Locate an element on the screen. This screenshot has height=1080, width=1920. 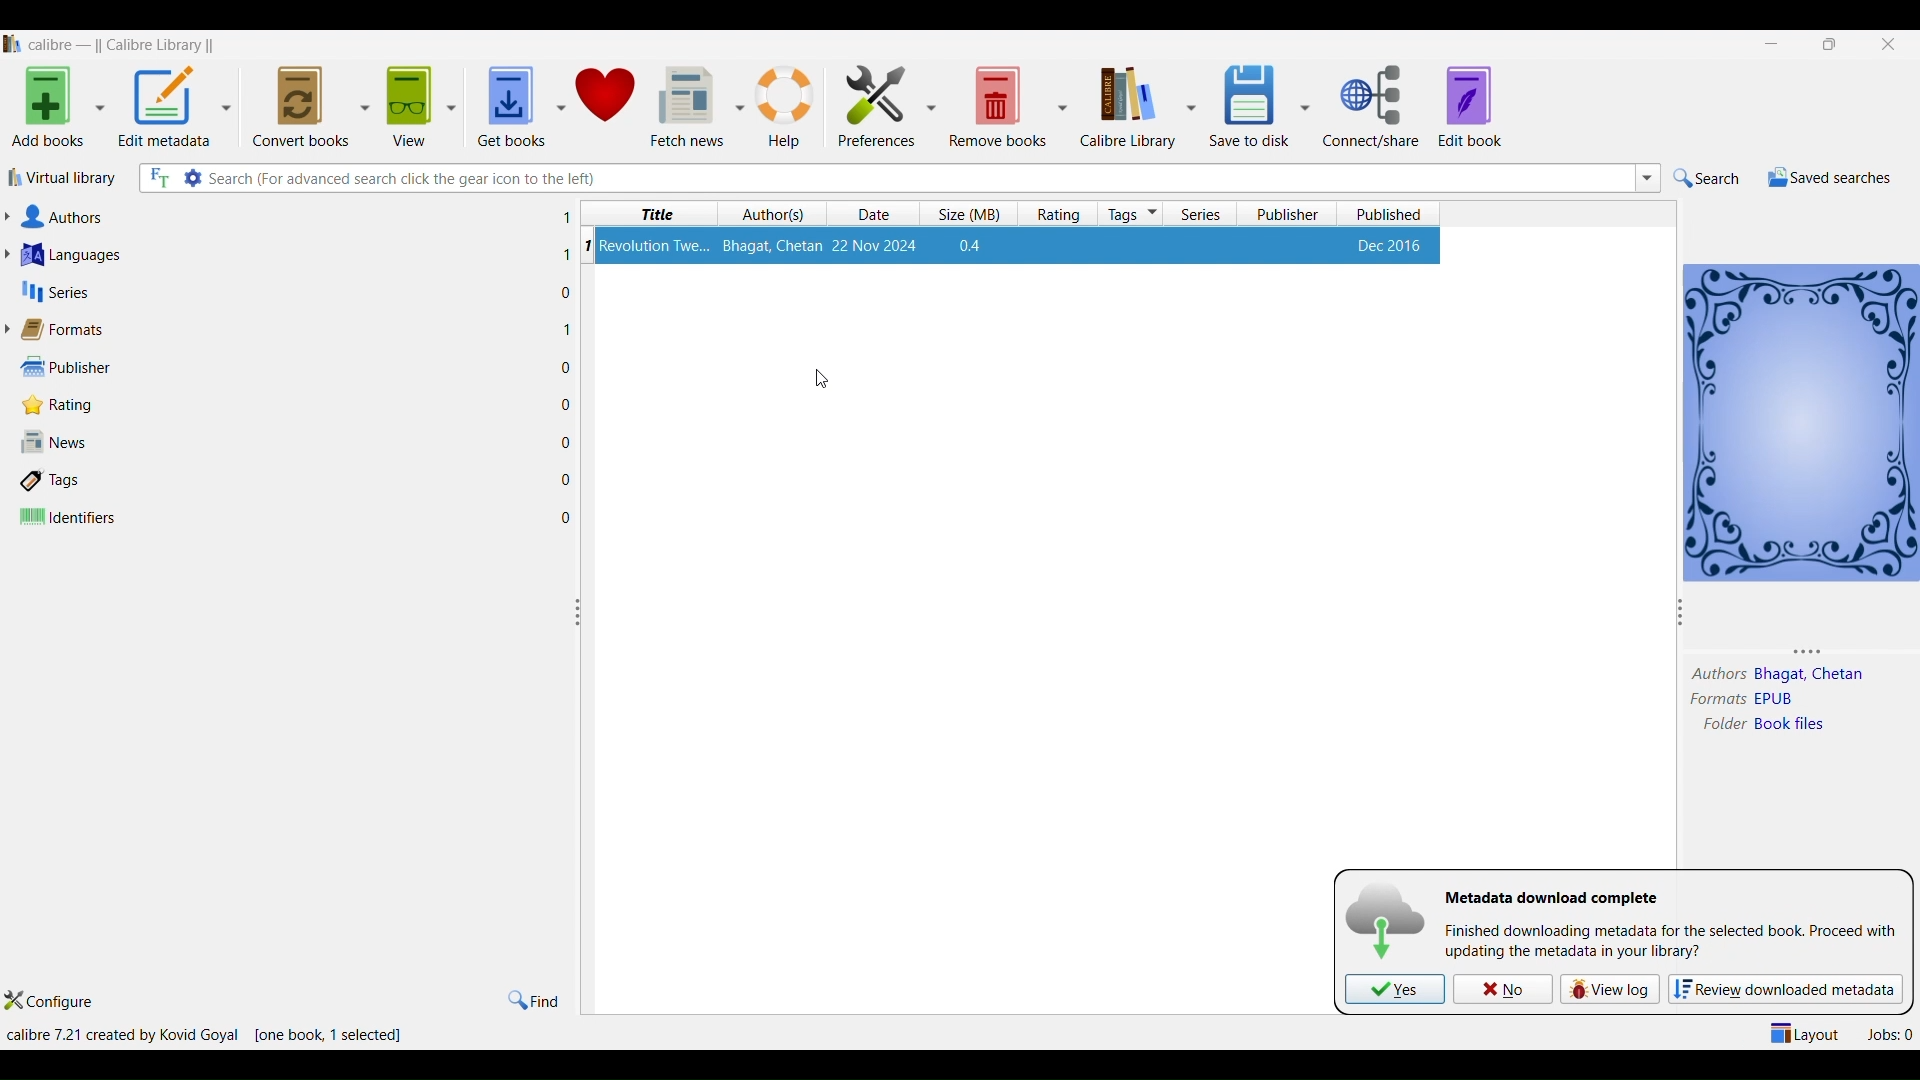
search box is located at coordinates (917, 178).